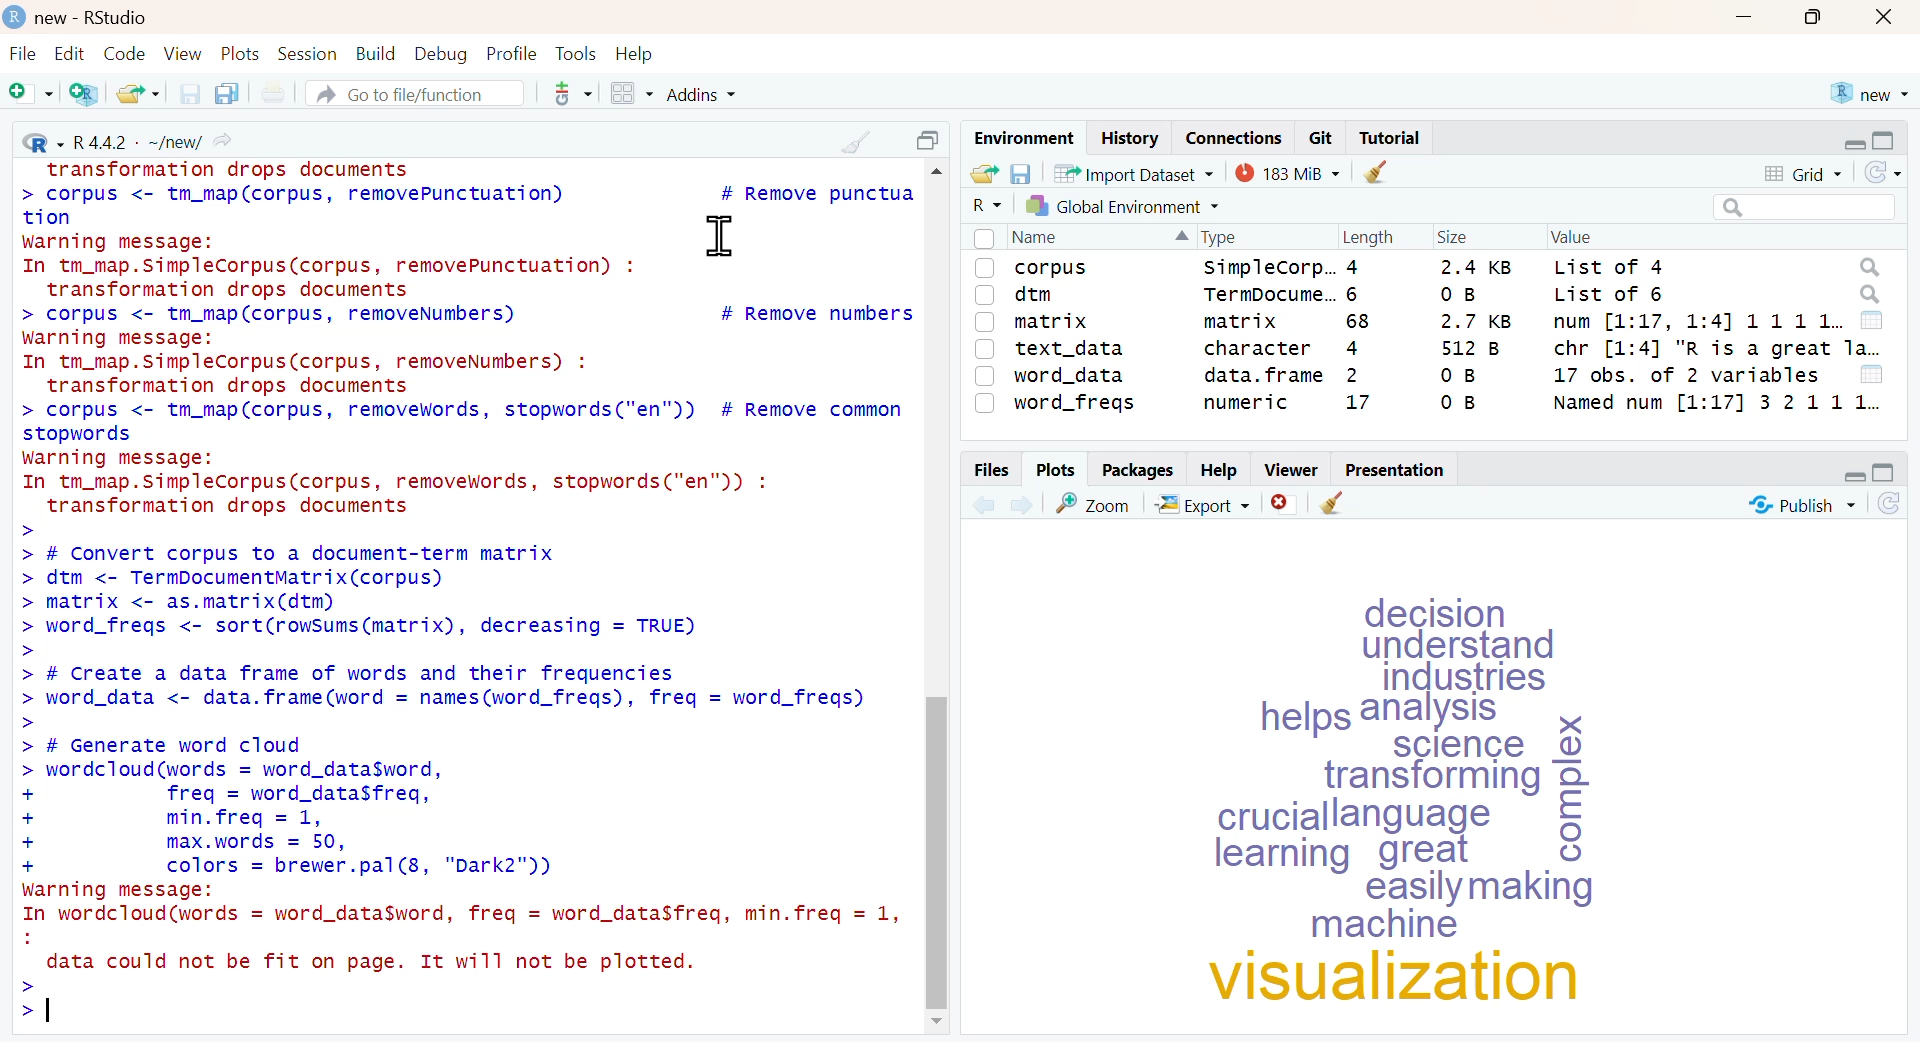 The image size is (1920, 1042). I want to click on character, so click(1259, 347).